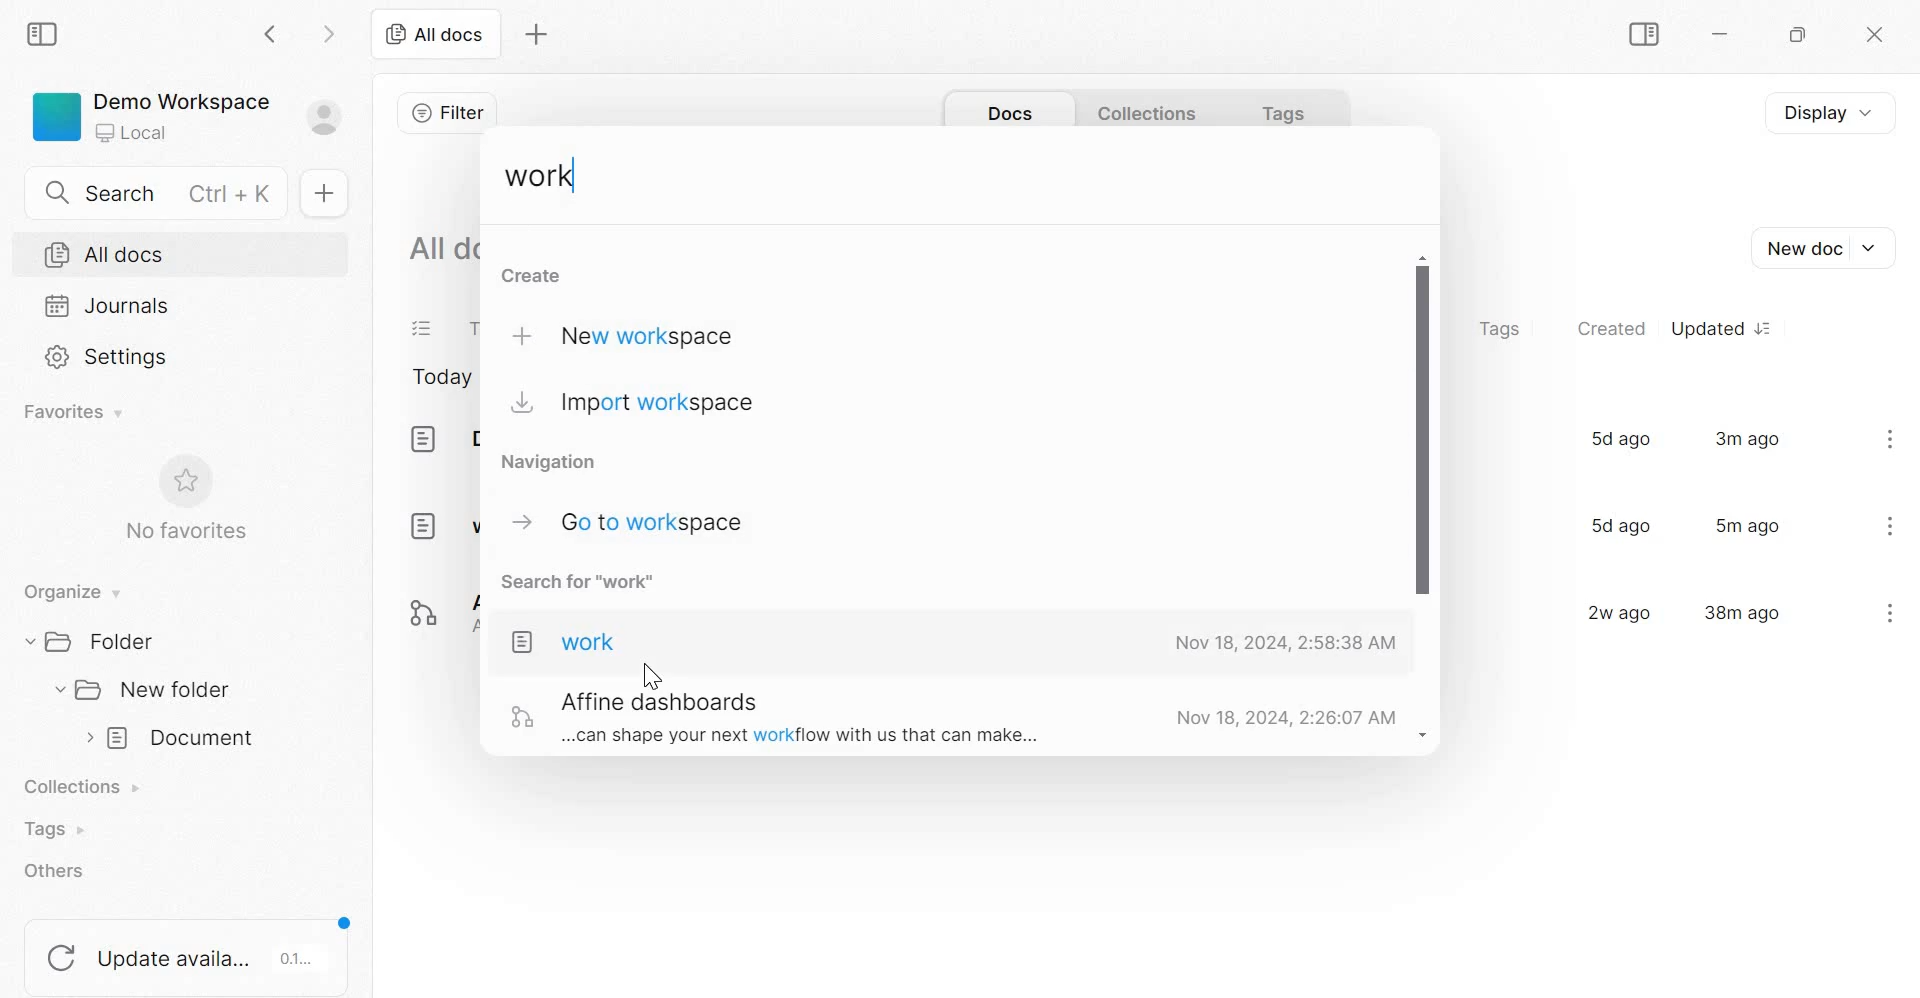 The width and height of the screenshot is (1920, 998). Describe the element at coordinates (1275, 108) in the screenshot. I see `Tags` at that location.